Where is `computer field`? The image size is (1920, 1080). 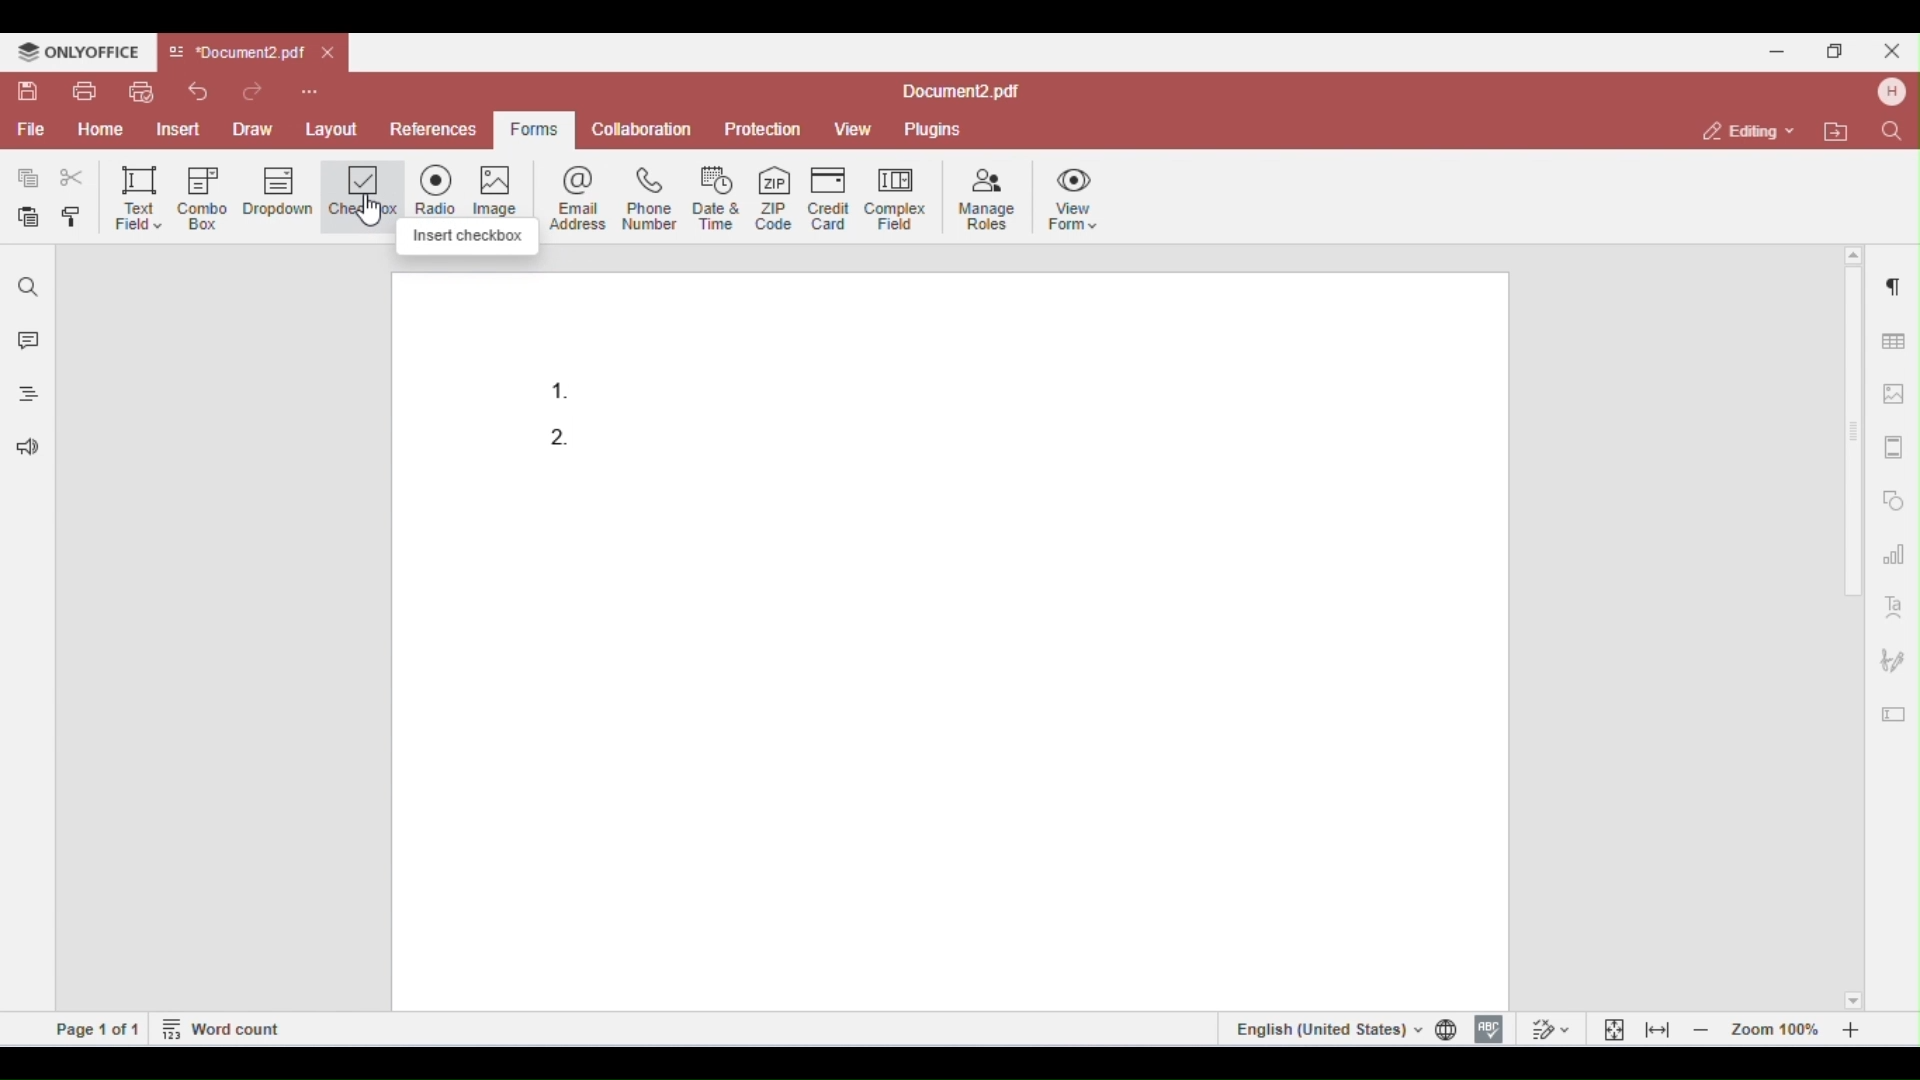
computer field is located at coordinates (895, 197).